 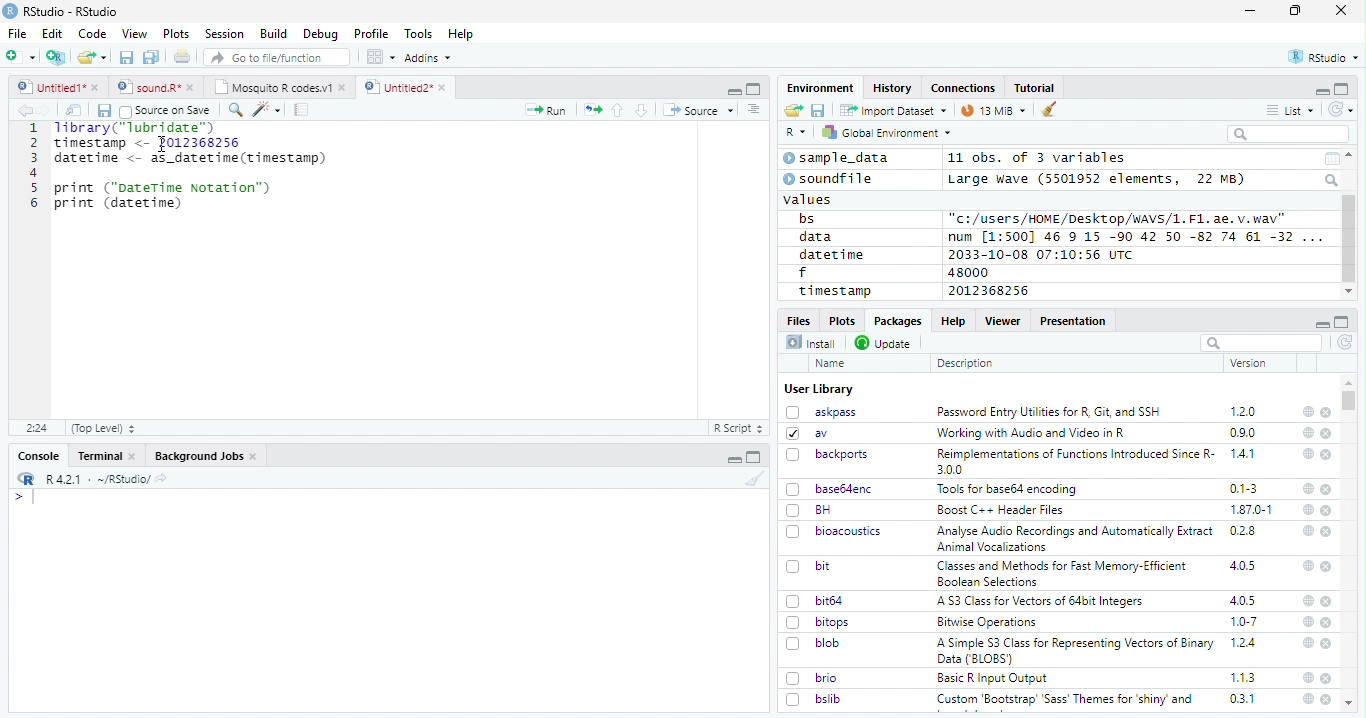 What do you see at coordinates (966, 363) in the screenshot?
I see `Description` at bounding box center [966, 363].